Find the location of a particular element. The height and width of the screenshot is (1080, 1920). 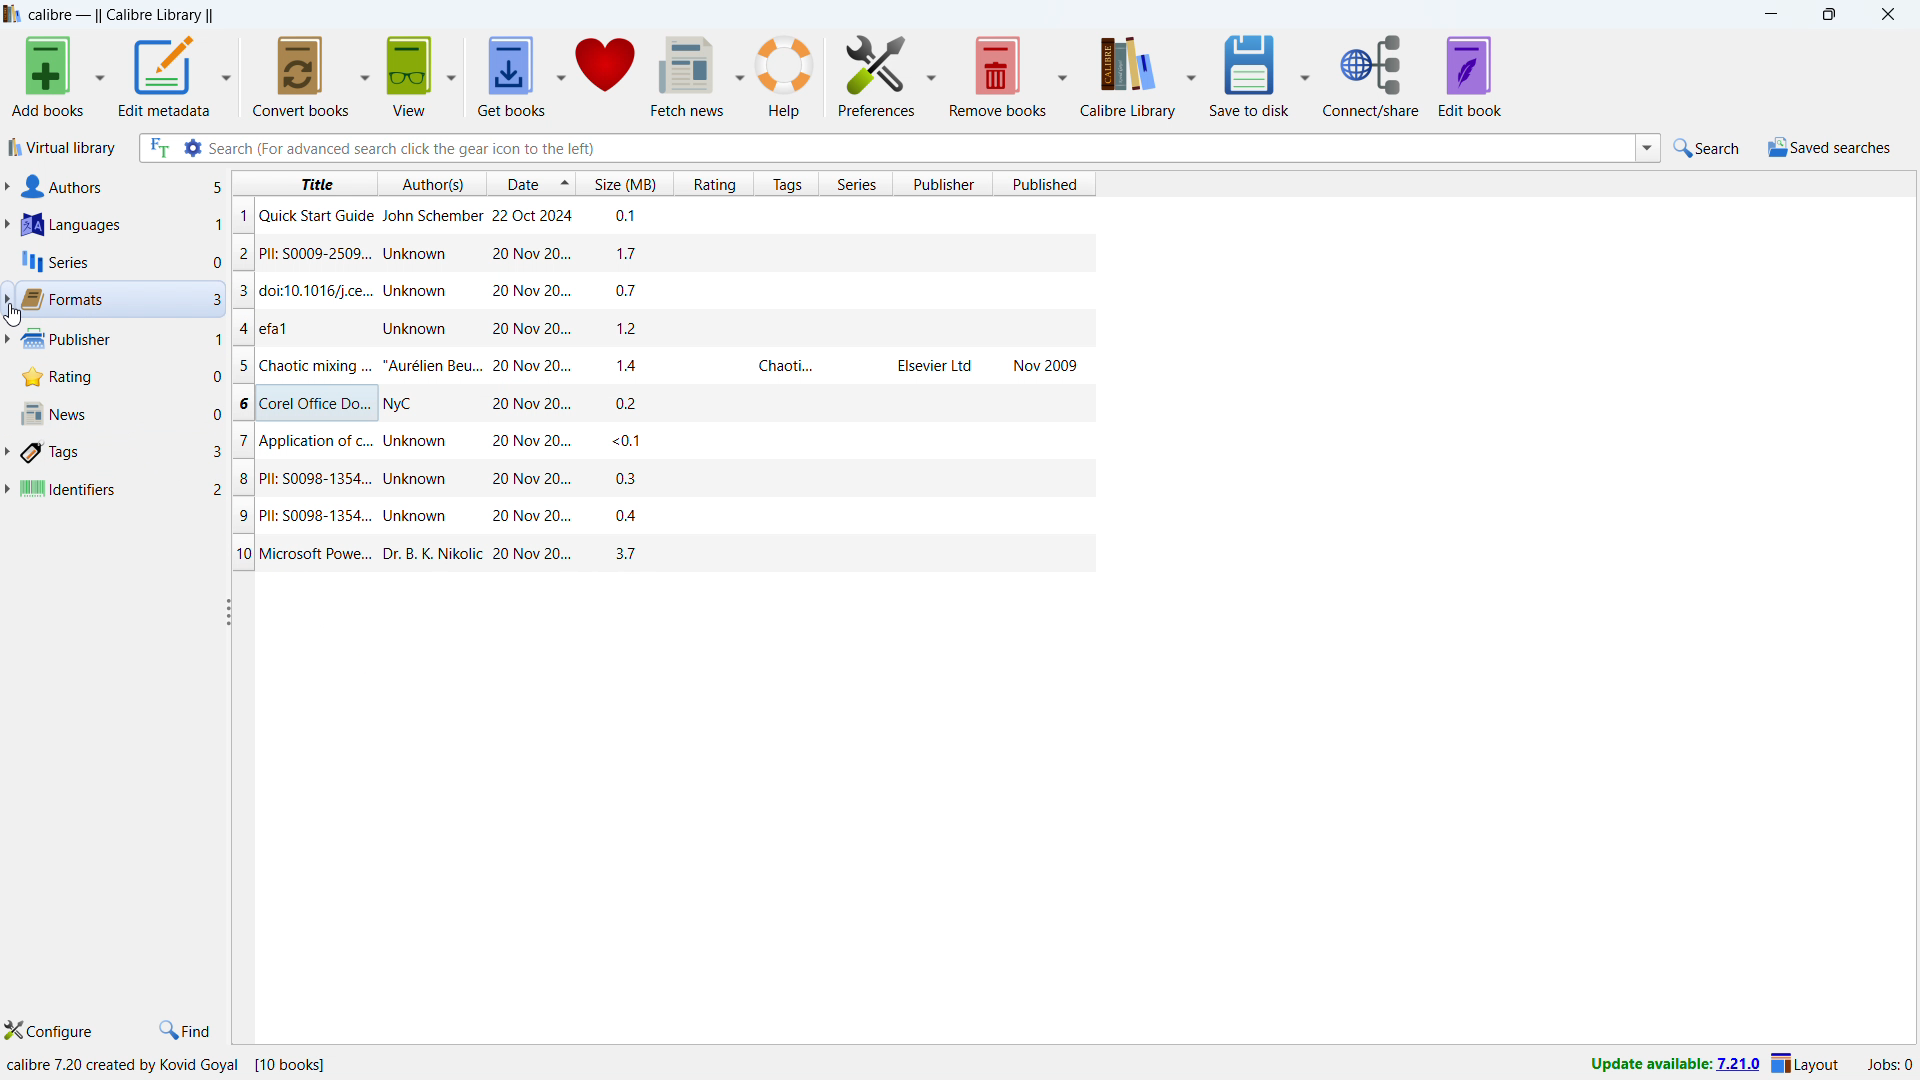

add books is located at coordinates (48, 76).